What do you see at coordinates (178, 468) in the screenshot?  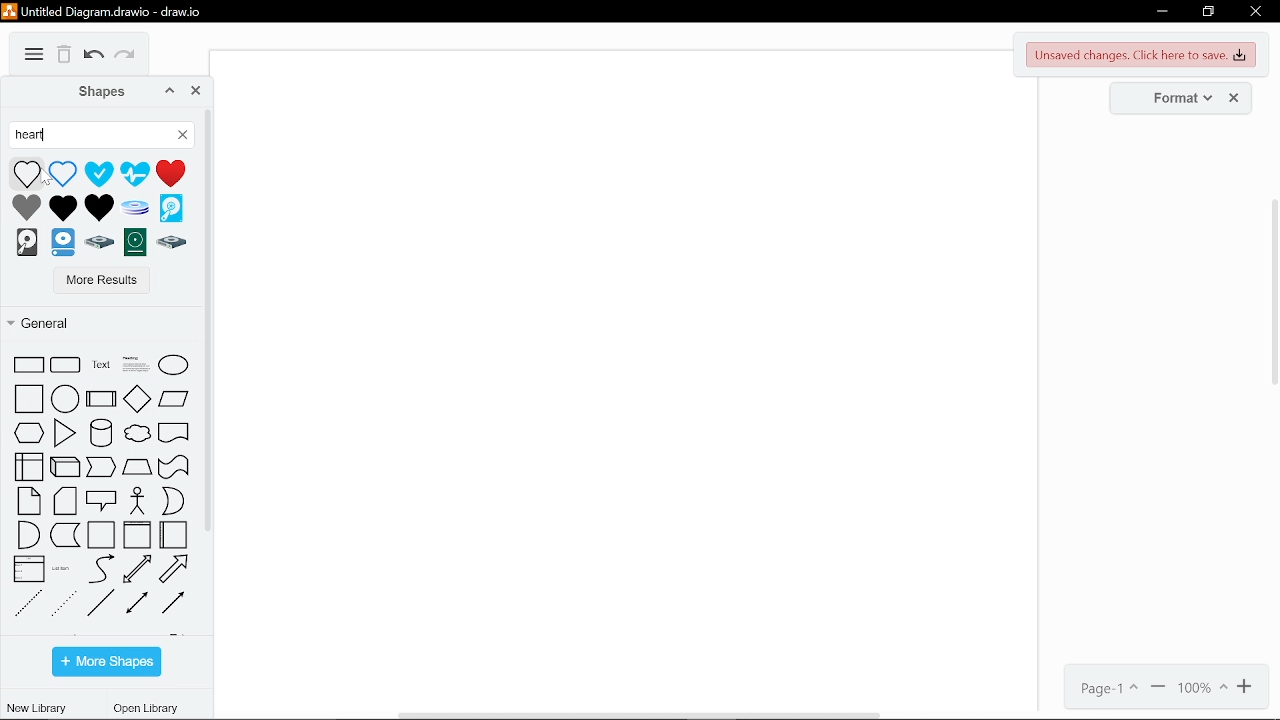 I see `parallelogram` at bounding box center [178, 468].